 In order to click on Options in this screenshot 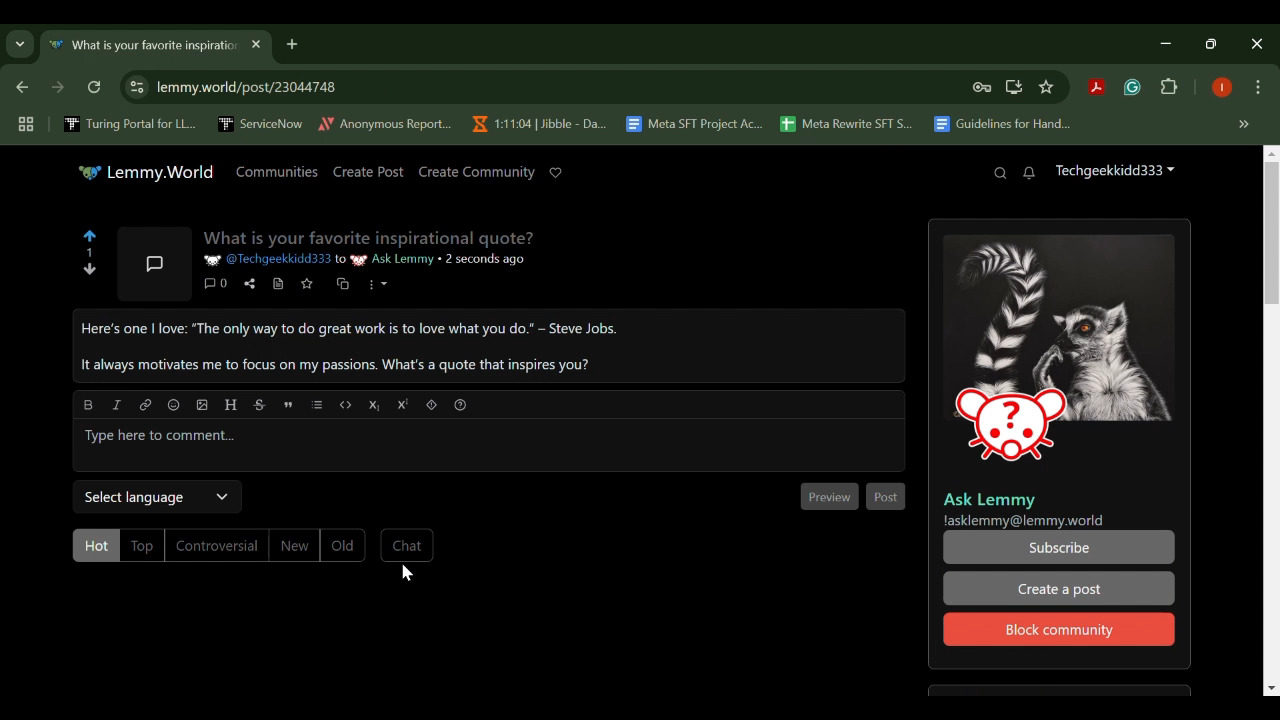, I will do `click(1258, 89)`.